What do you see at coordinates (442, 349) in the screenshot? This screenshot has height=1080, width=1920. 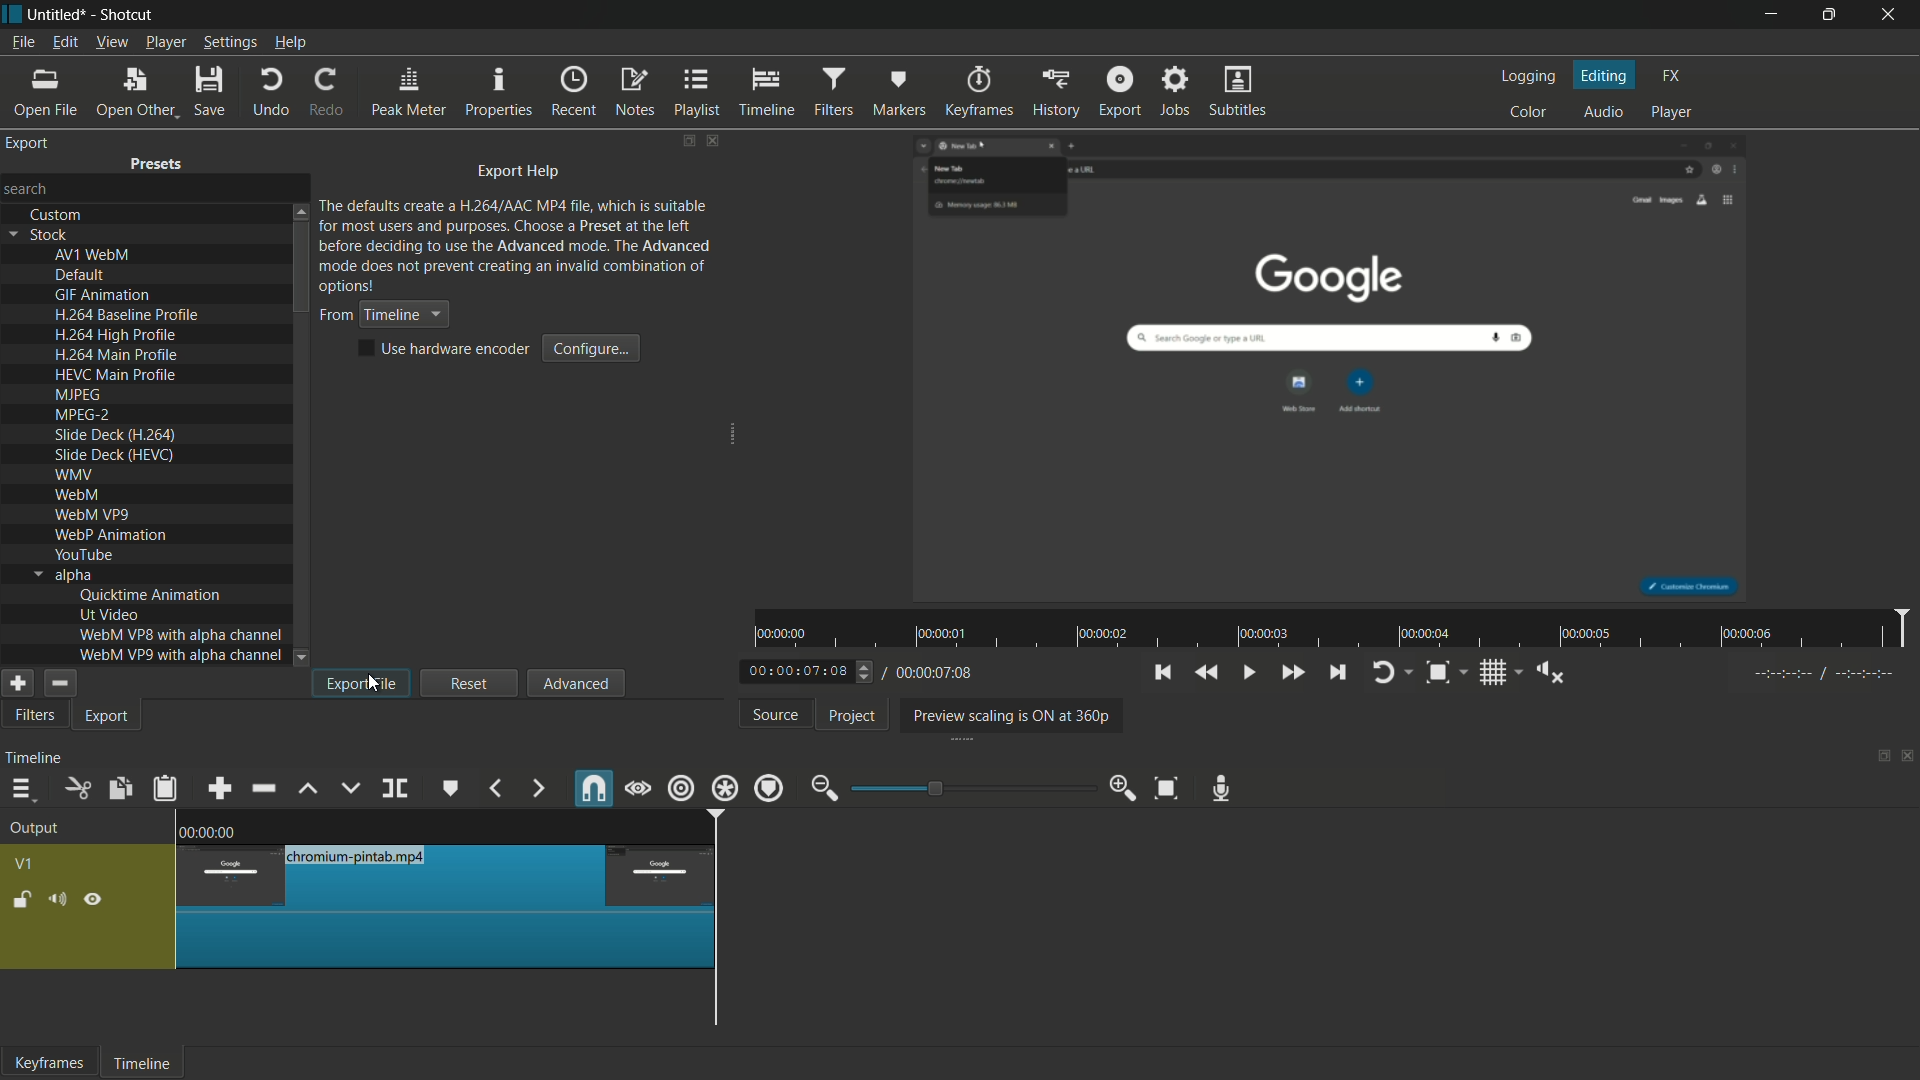 I see `text` at bounding box center [442, 349].